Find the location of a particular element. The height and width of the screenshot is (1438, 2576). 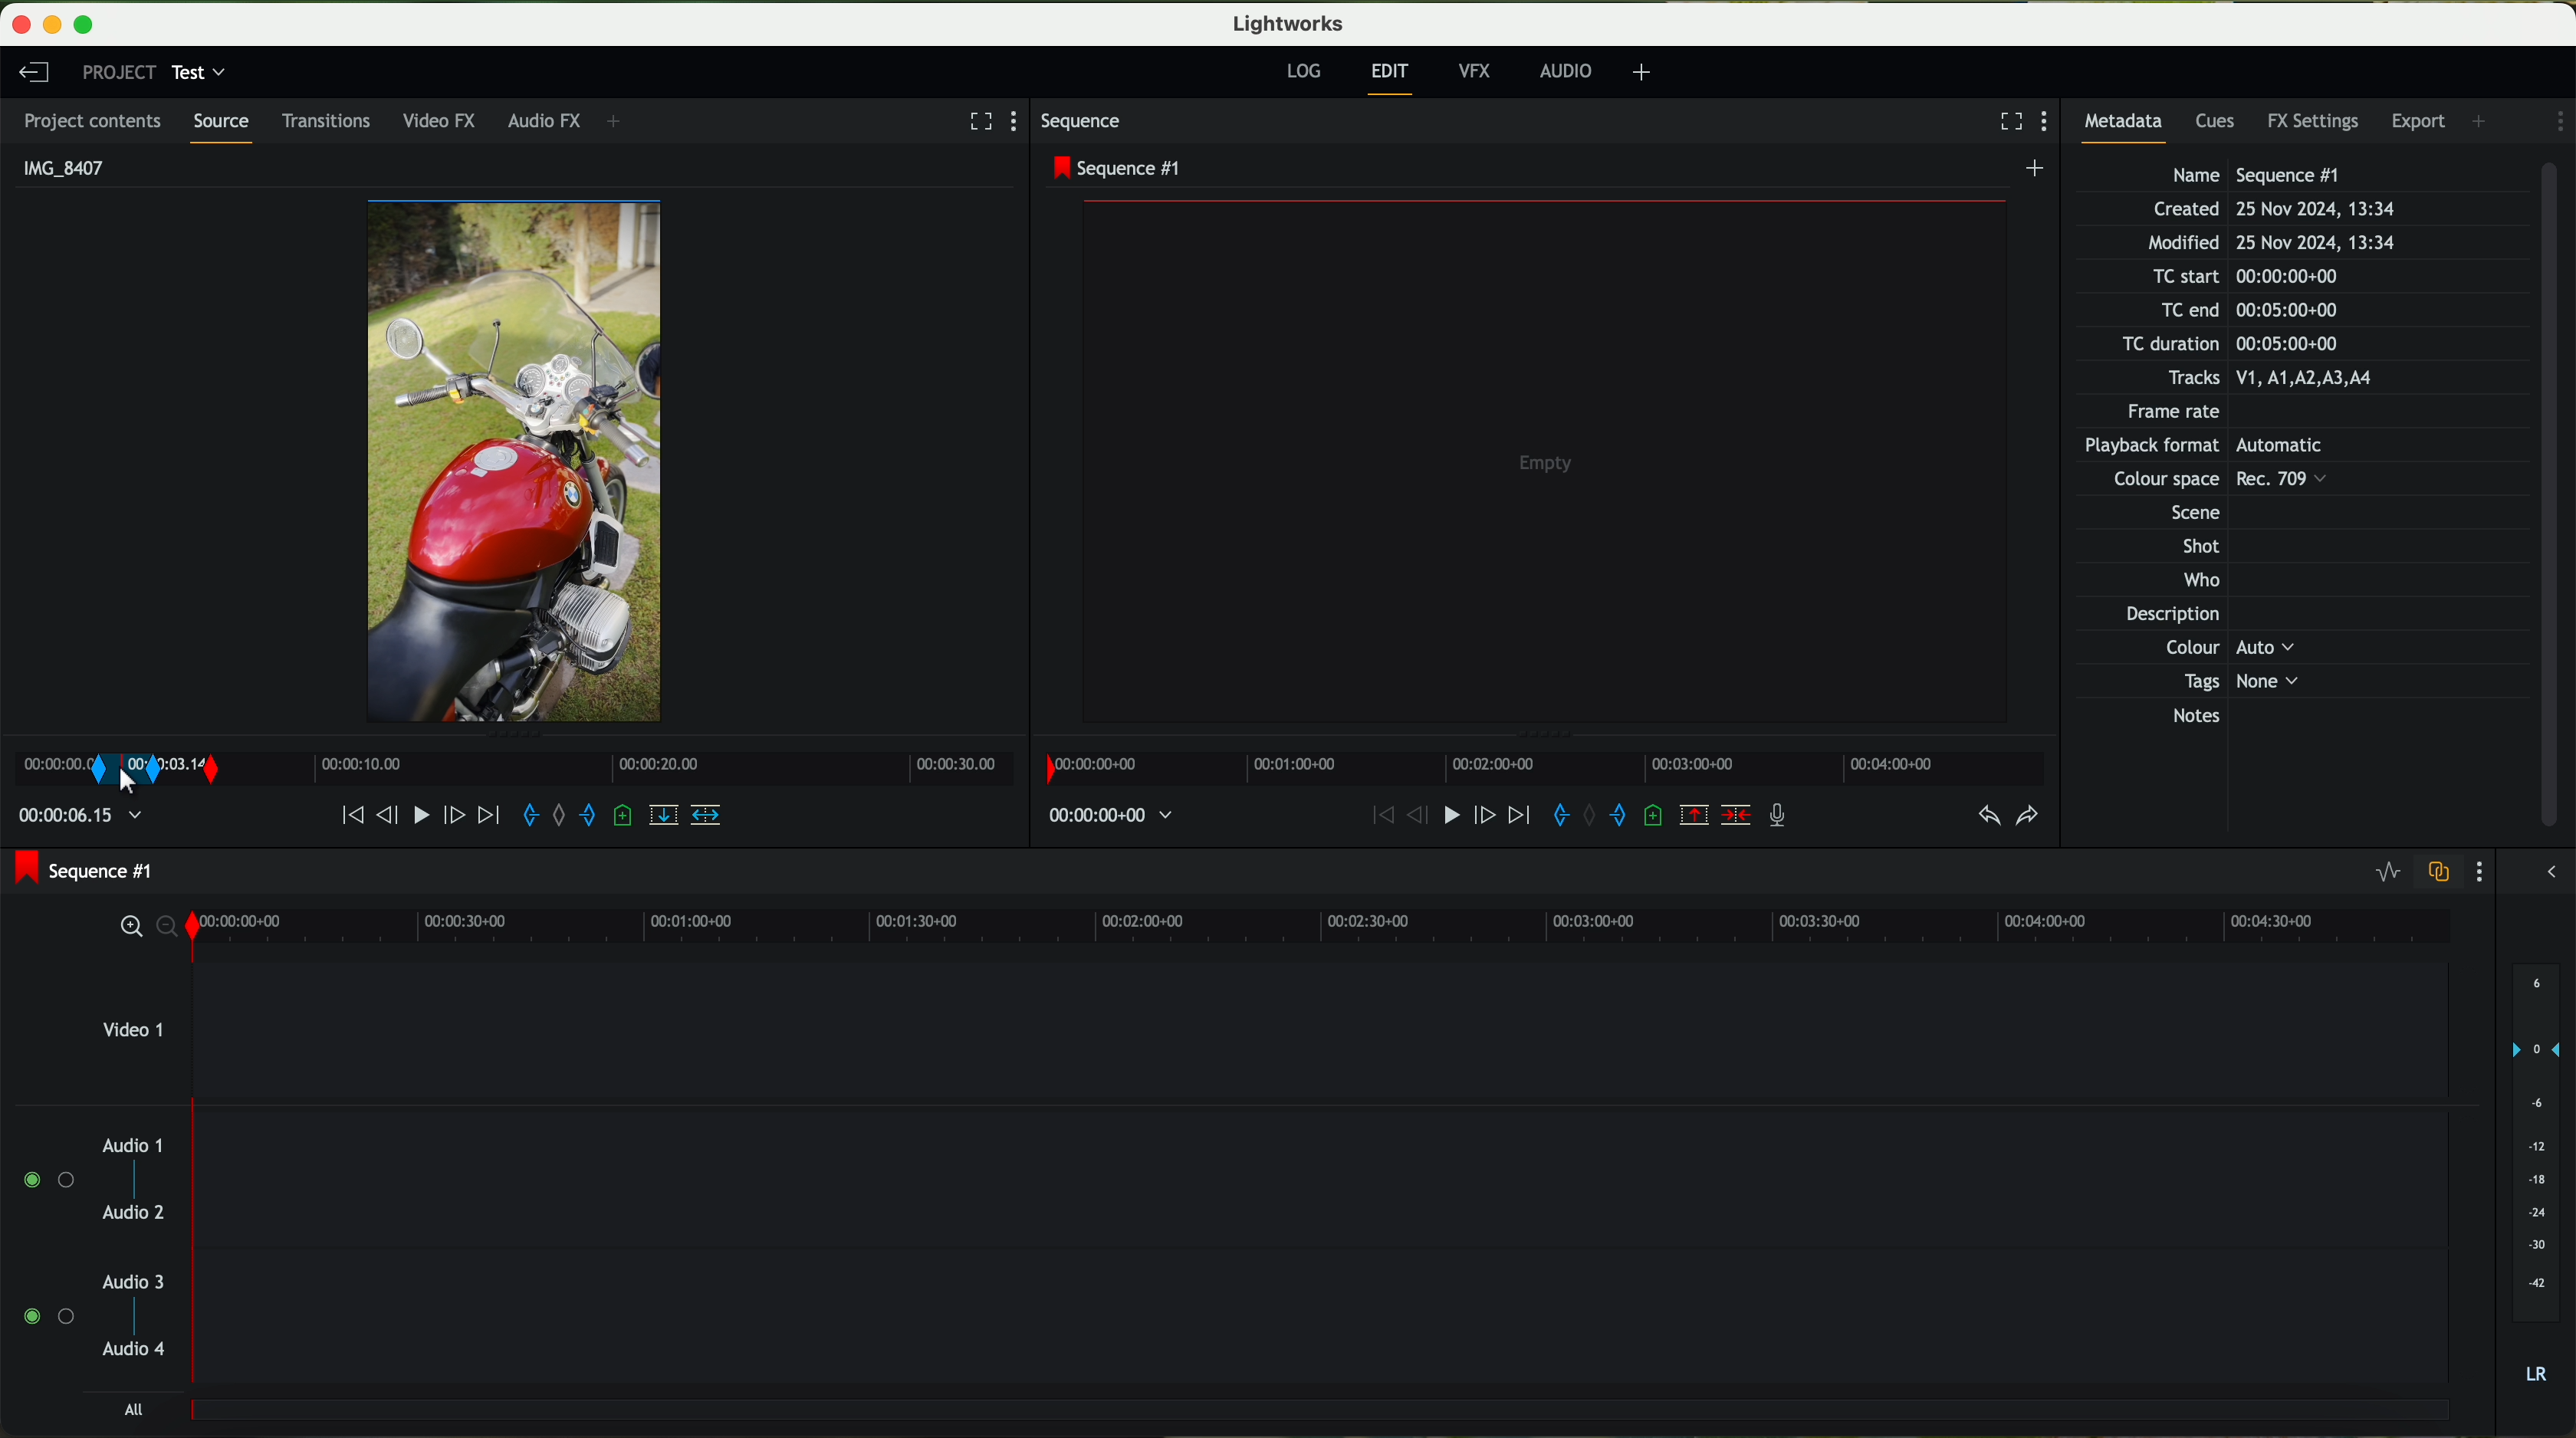

Name is located at coordinates (2261, 174).